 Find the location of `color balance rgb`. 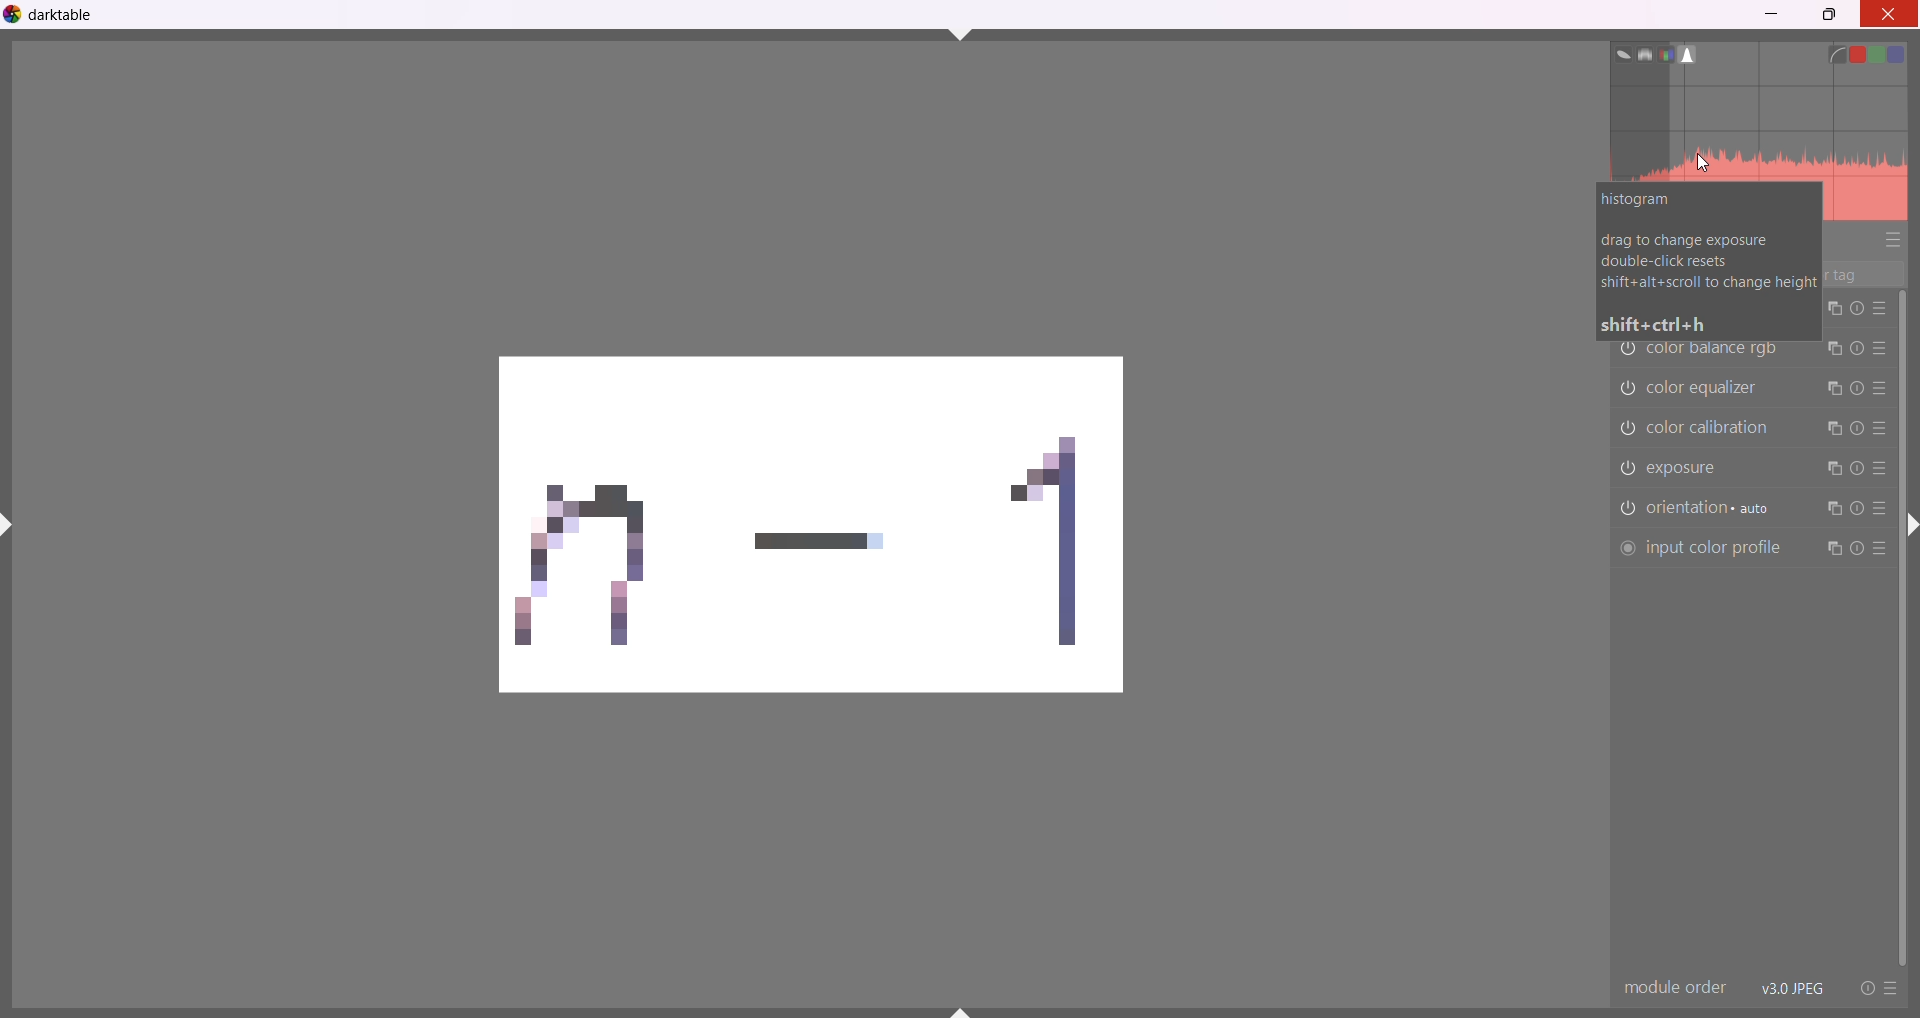

color balance rgb is located at coordinates (1717, 352).